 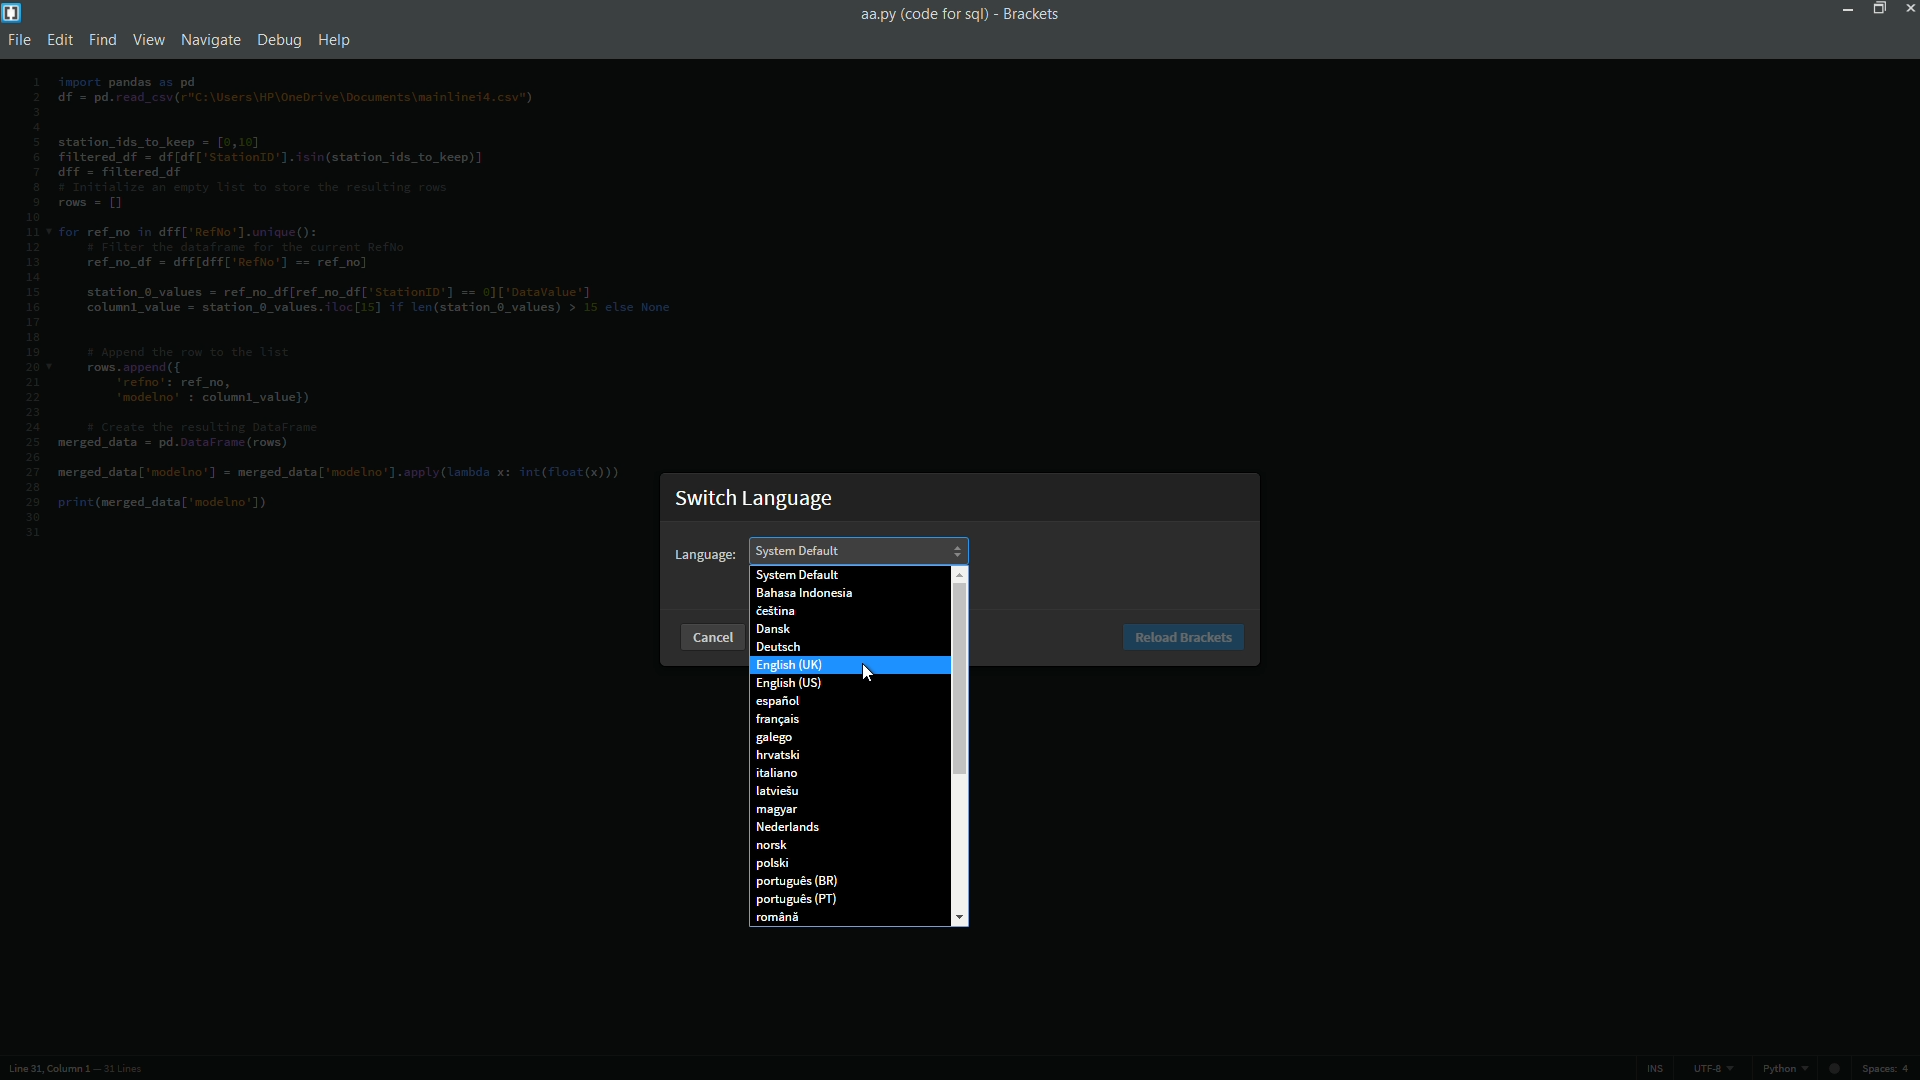 What do you see at coordinates (103, 41) in the screenshot?
I see `find menu` at bounding box center [103, 41].